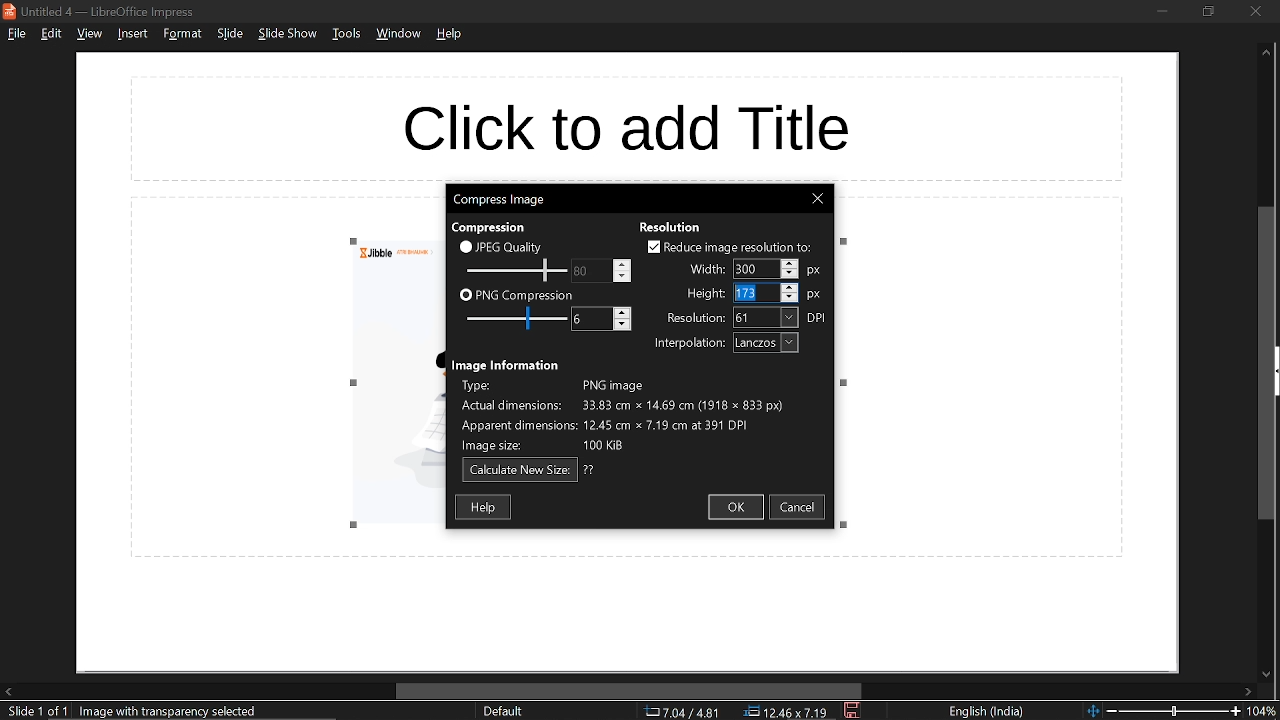 The image size is (1280, 720). What do you see at coordinates (519, 470) in the screenshot?
I see `calculate new size` at bounding box center [519, 470].